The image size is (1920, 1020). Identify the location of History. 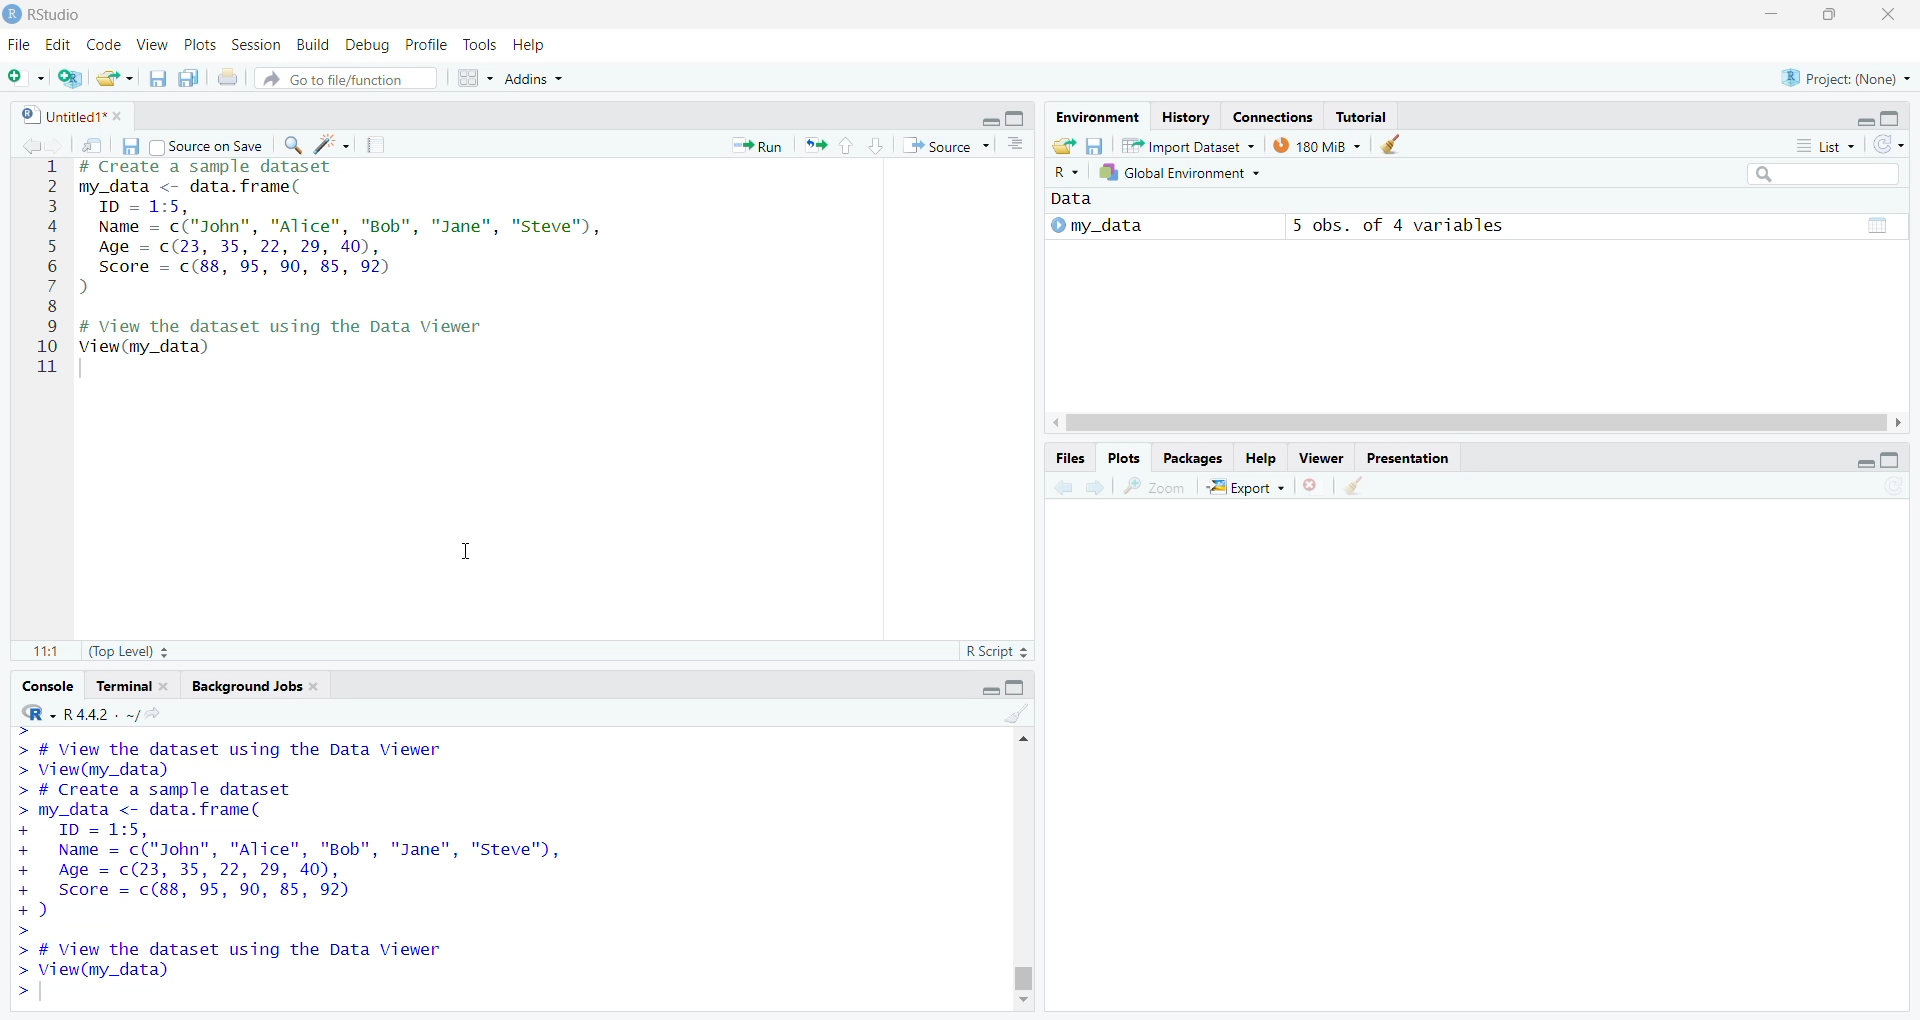
(1183, 119).